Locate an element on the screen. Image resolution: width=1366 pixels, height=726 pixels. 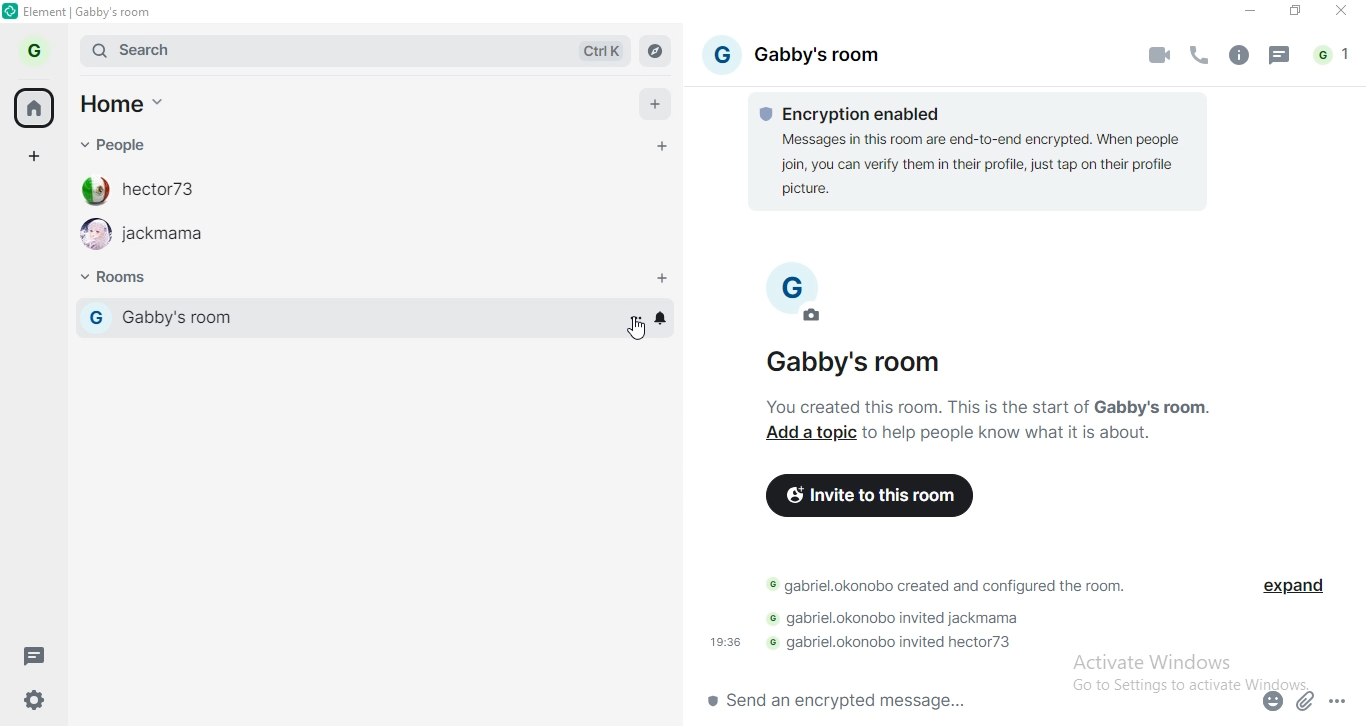
attachment is located at coordinates (1304, 700).